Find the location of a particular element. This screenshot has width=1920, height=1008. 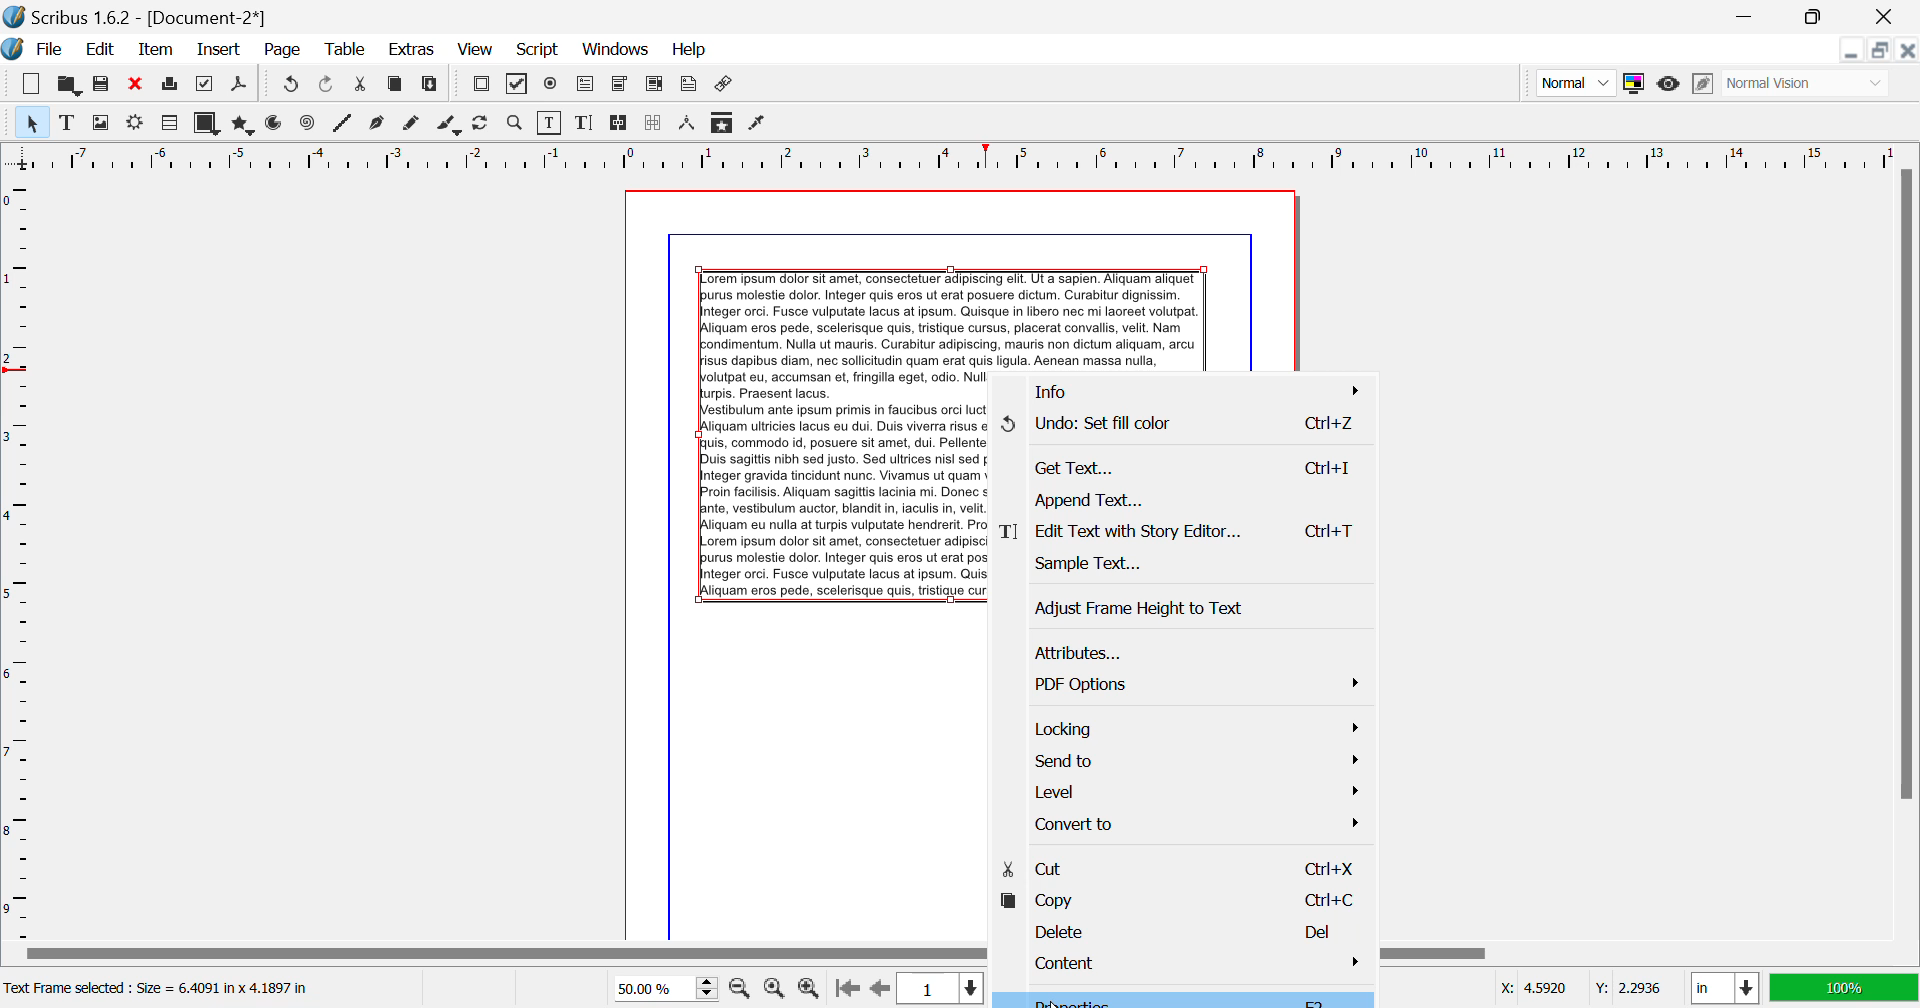

Pdf Radio Button is located at coordinates (551, 86).